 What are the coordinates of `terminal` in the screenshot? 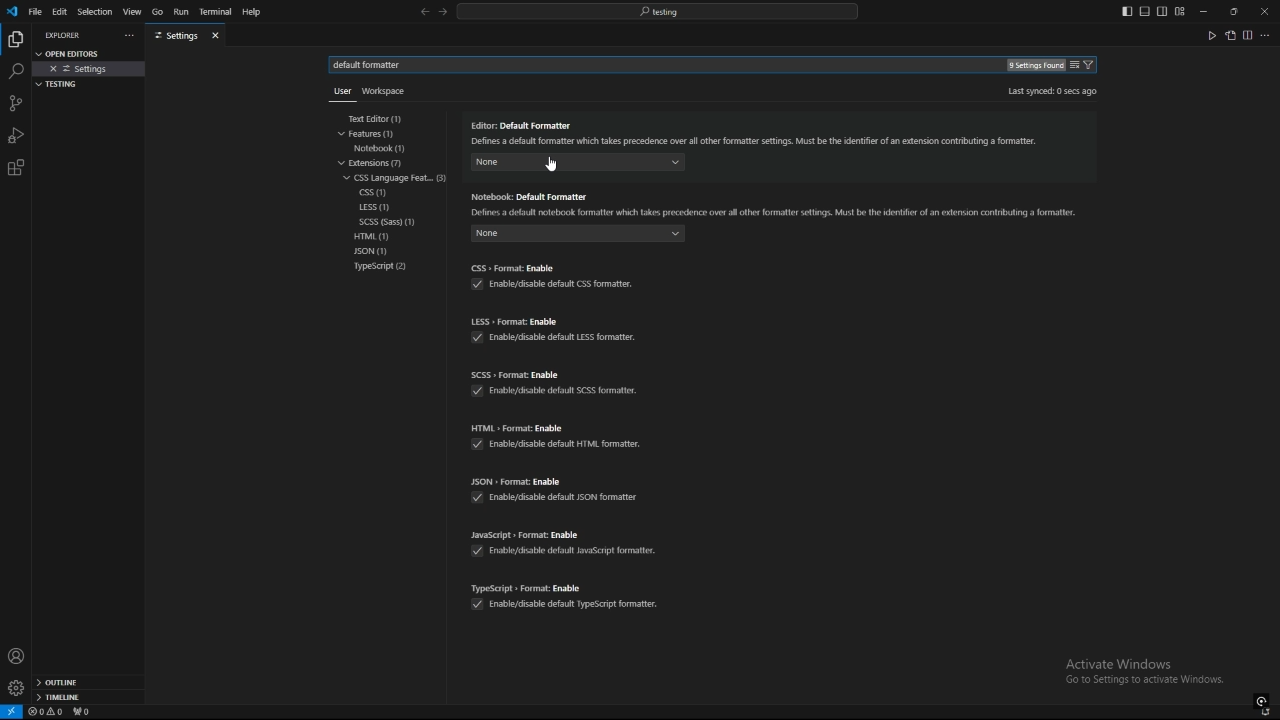 It's located at (216, 13).